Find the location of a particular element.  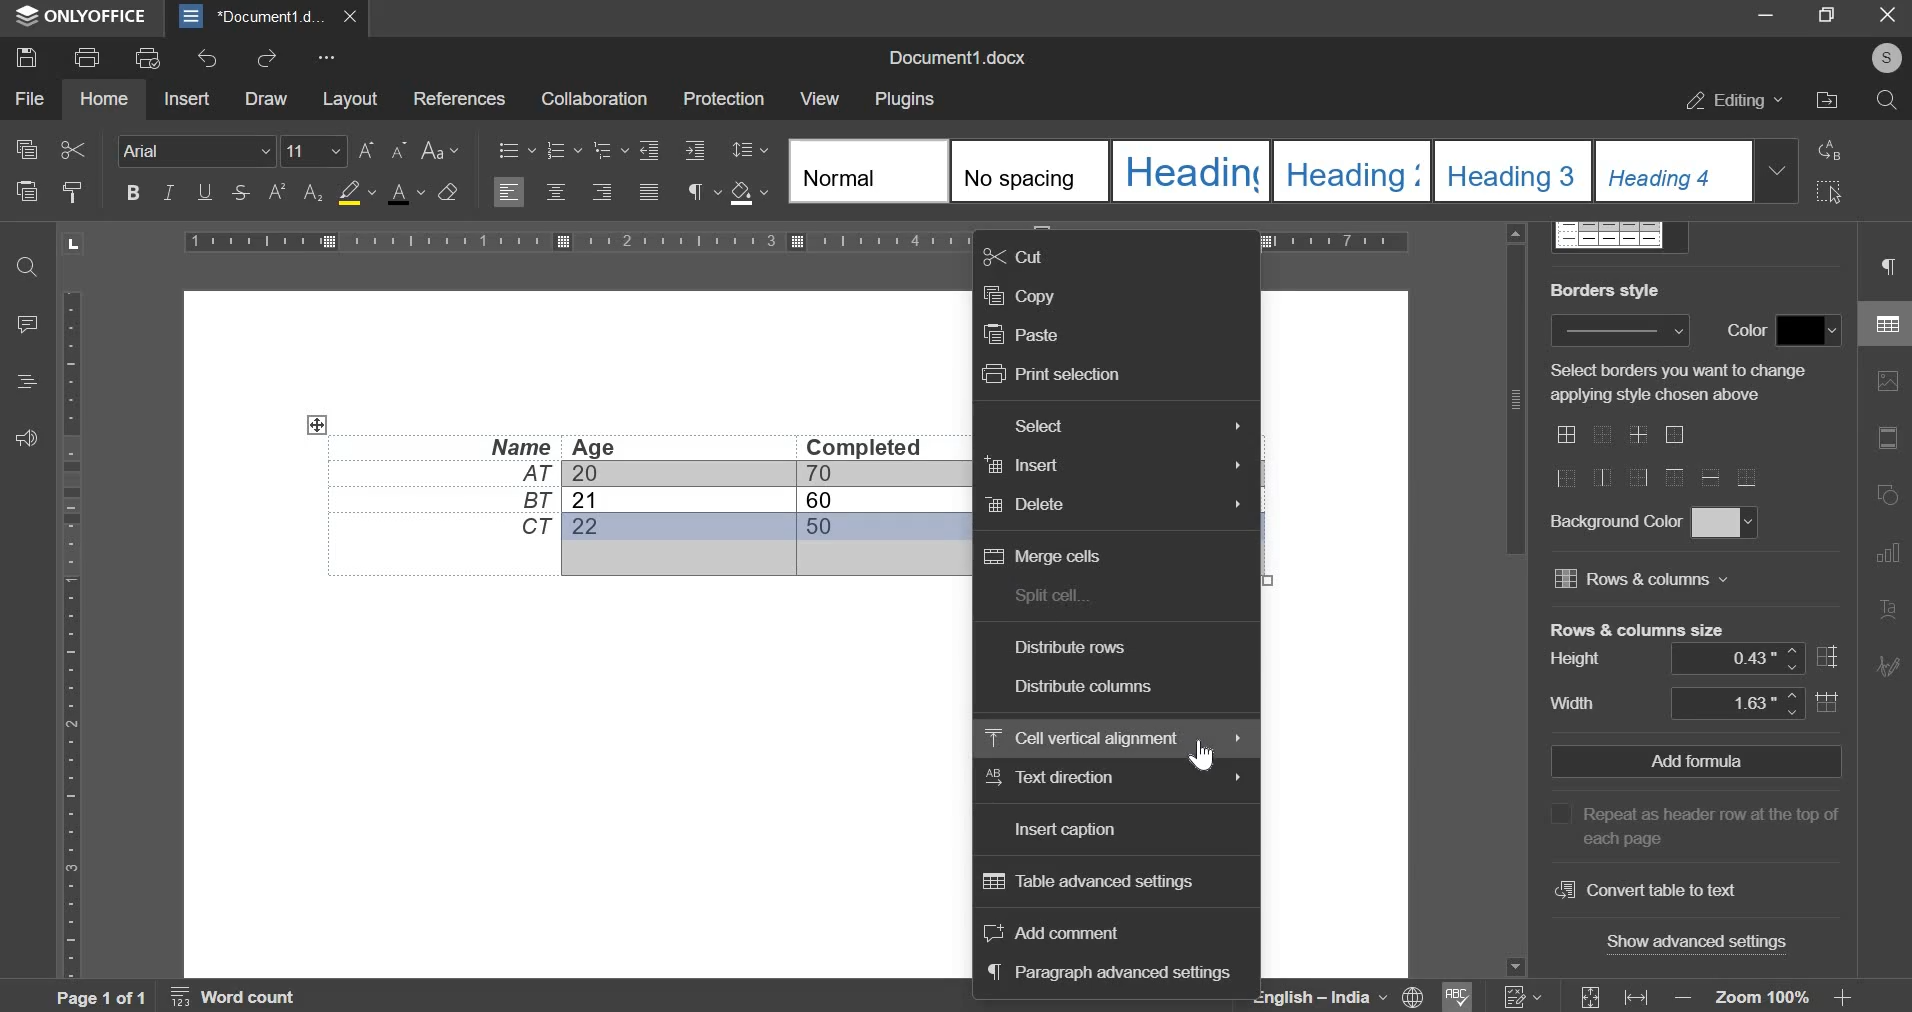

select is located at coordinates (1037, 425).